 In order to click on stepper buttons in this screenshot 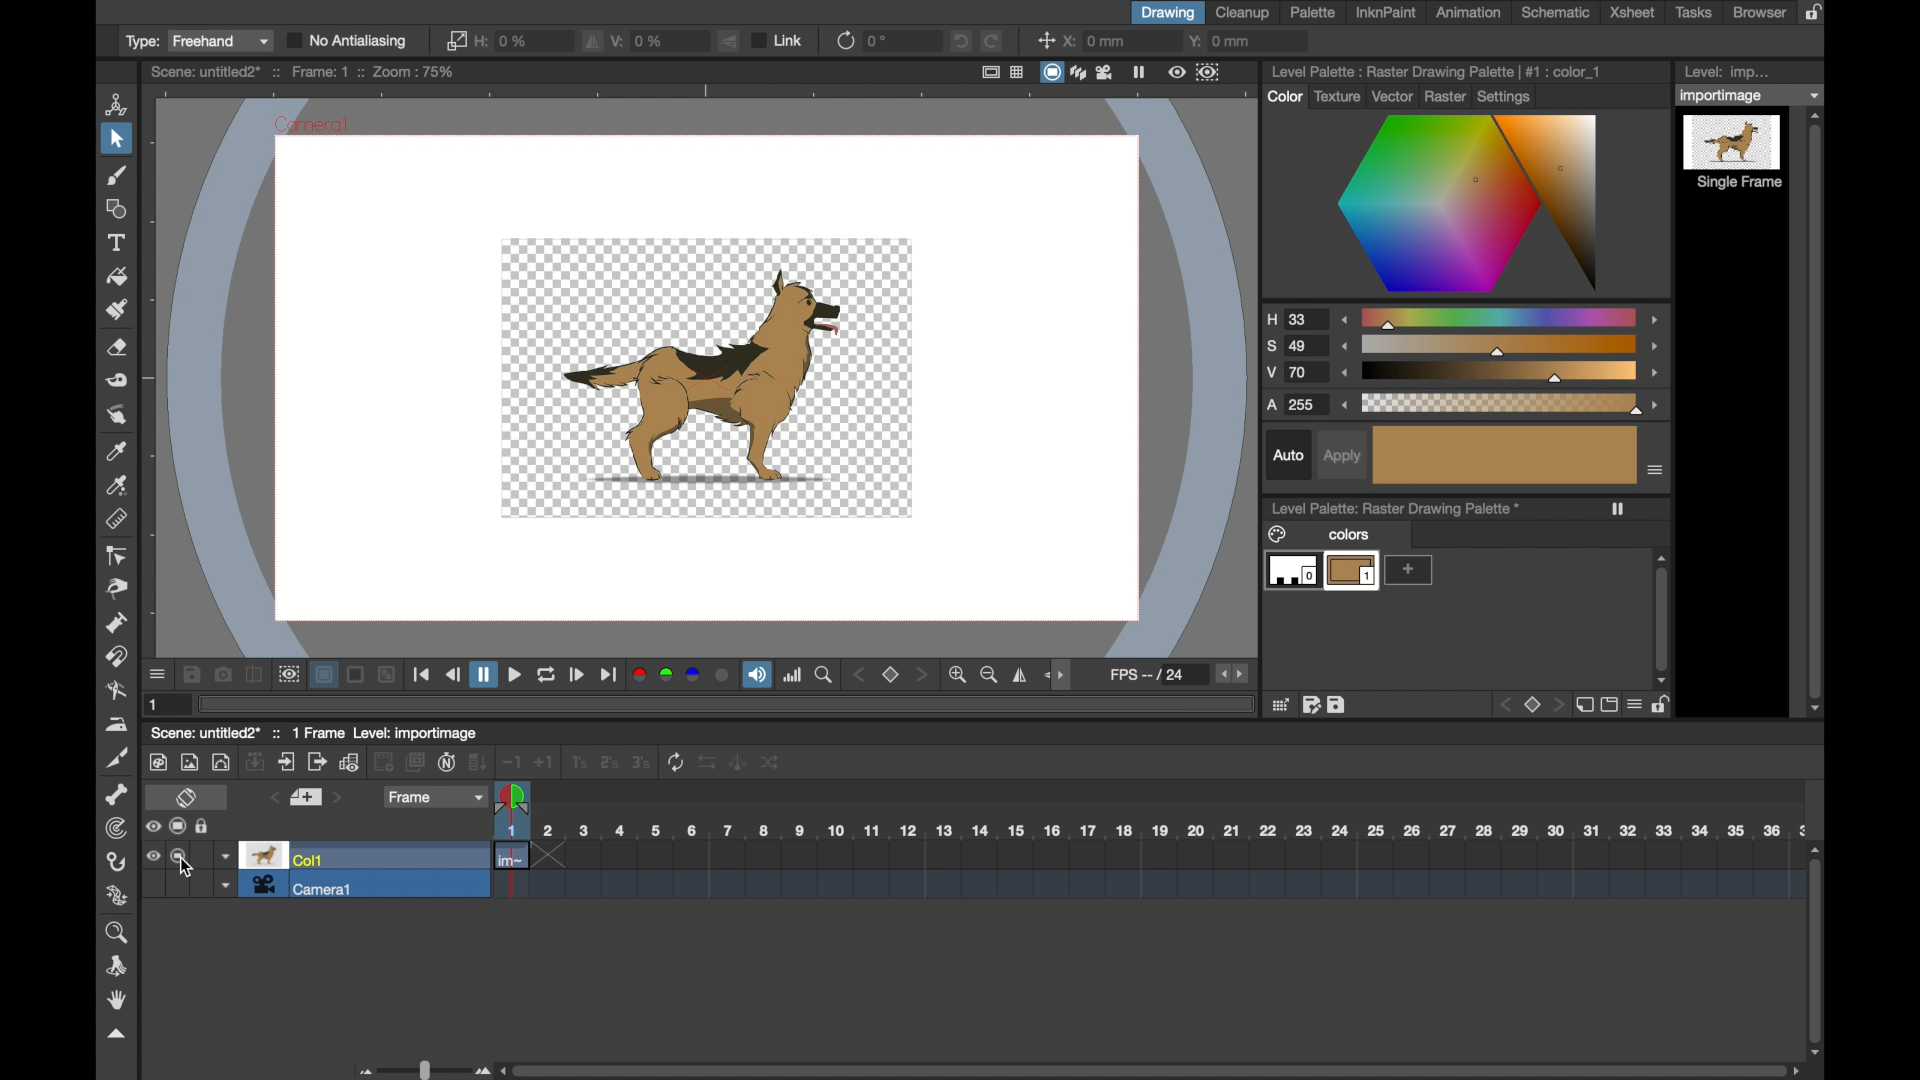, I will do `click(1232, 673)`.